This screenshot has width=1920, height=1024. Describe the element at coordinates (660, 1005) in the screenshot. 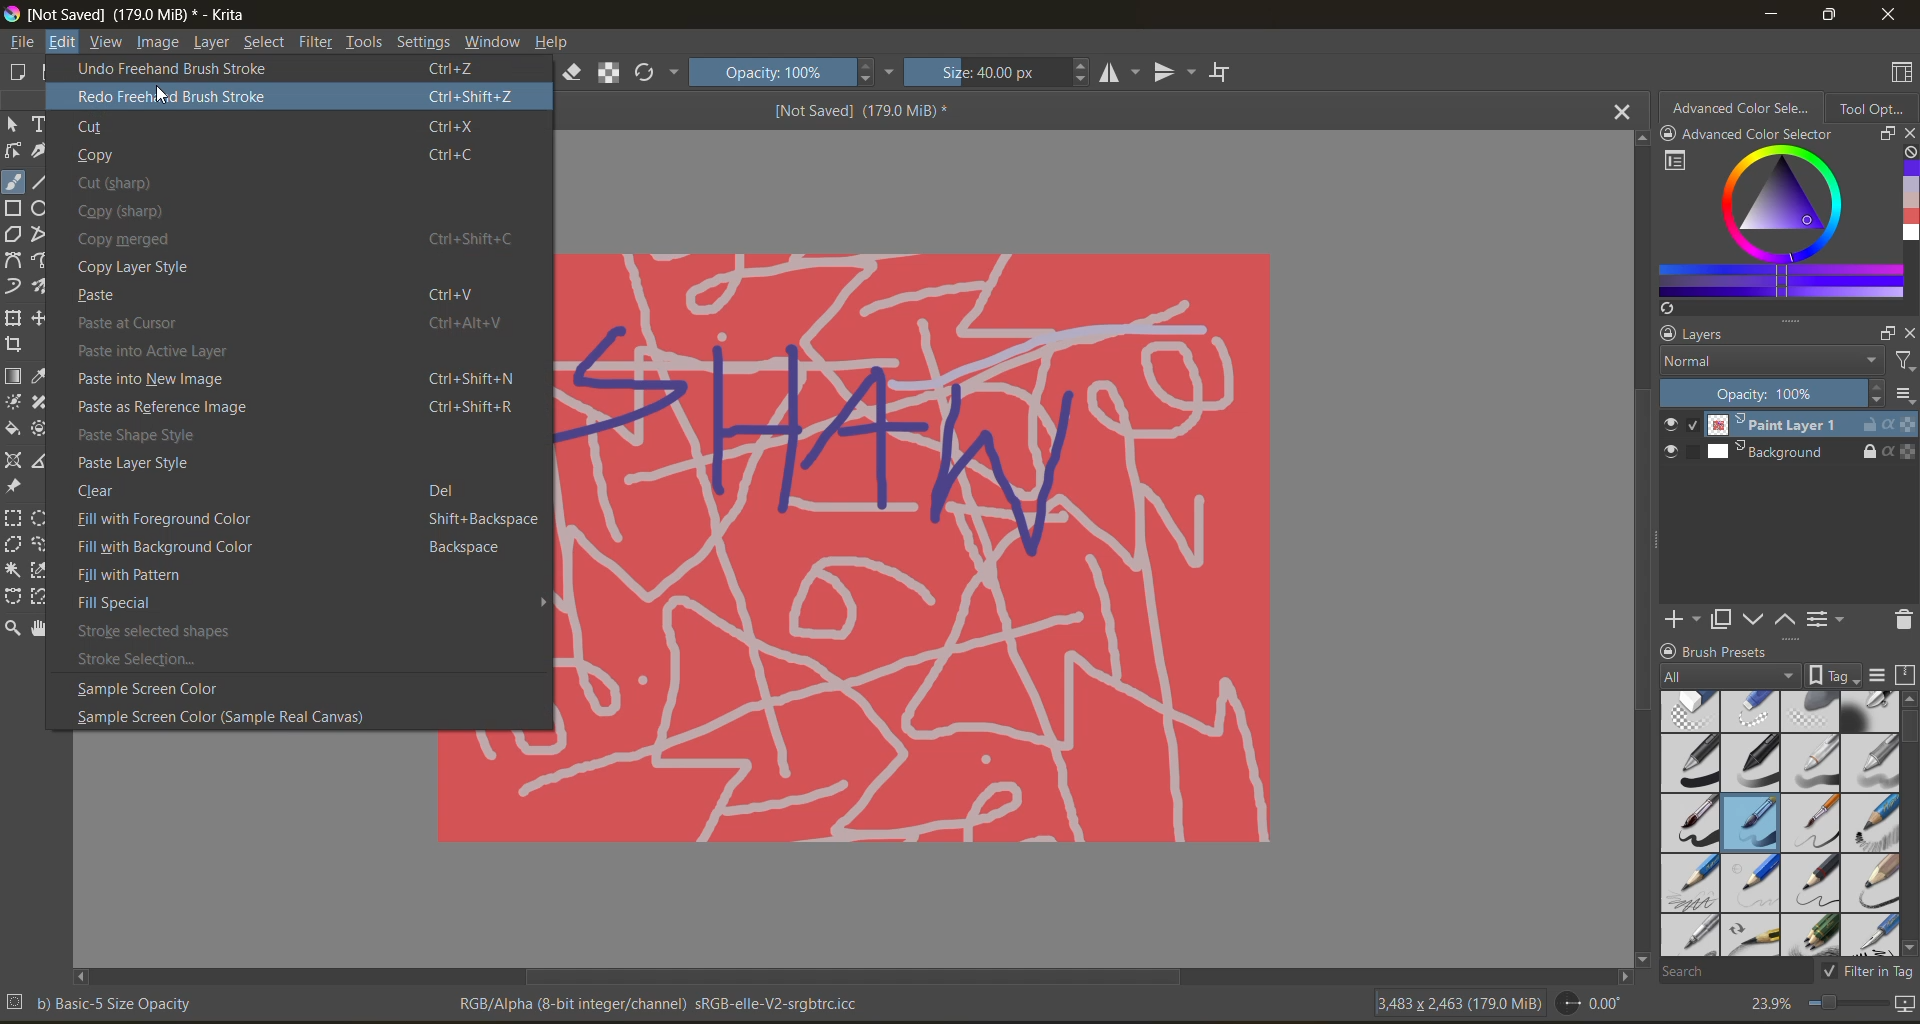

I see `RGB/Alpha (8-bit integer/channel) sRGB-elle-V2-srgbtrc.icc` at that location.